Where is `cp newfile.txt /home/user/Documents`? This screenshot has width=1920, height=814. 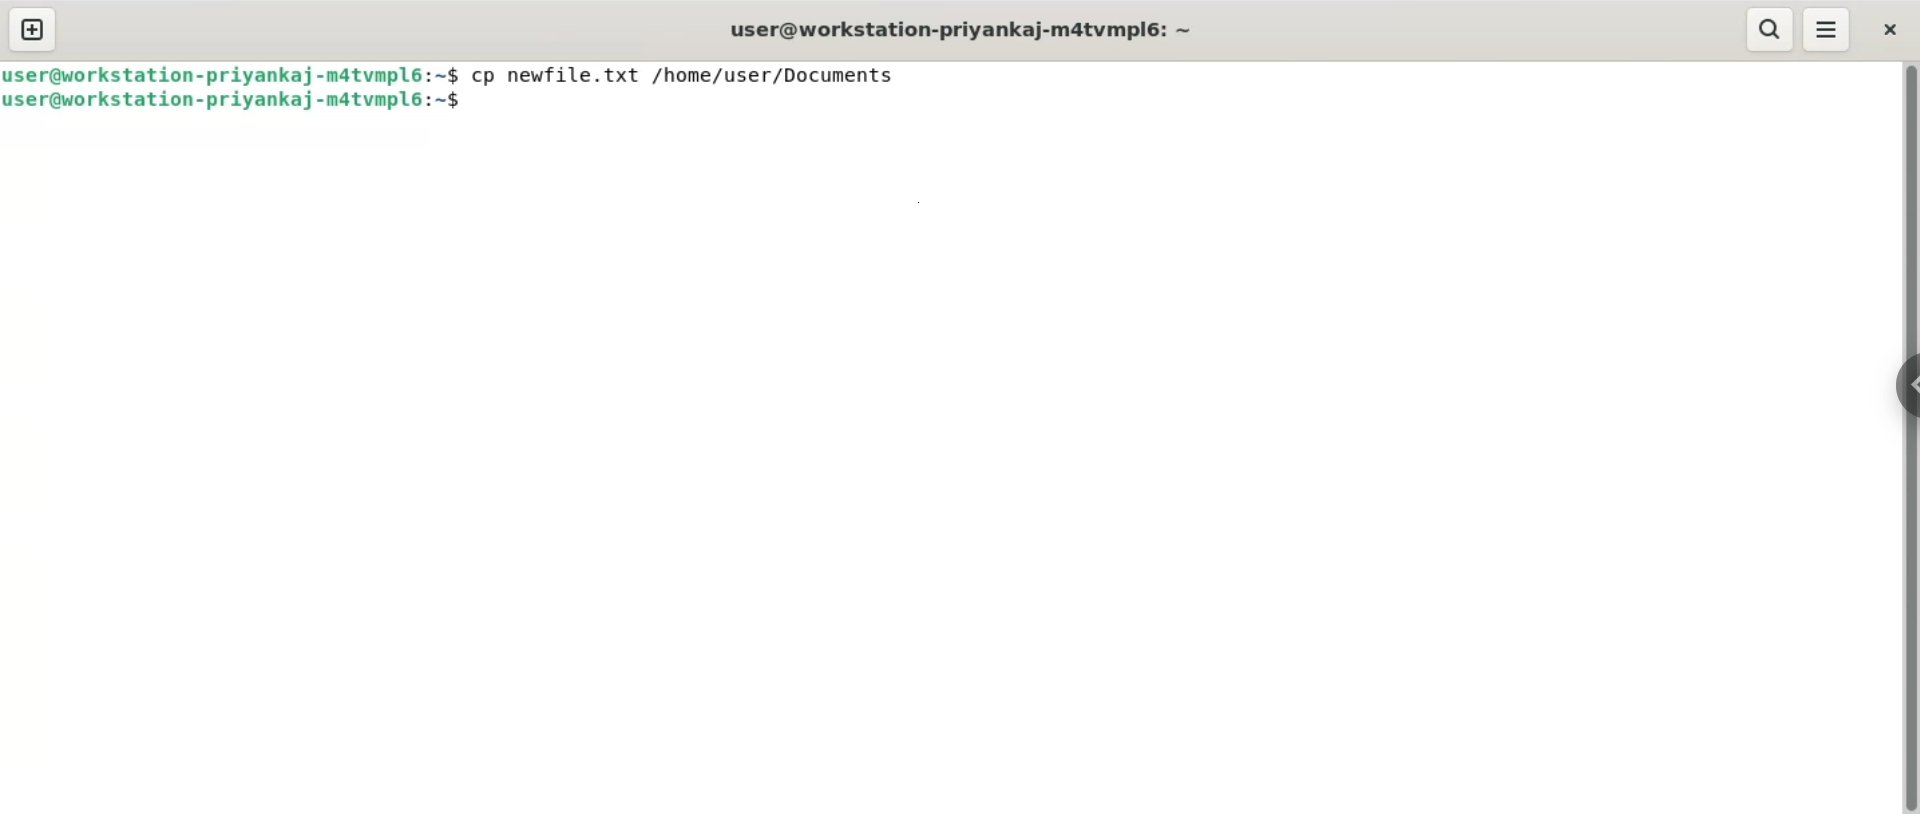
cp newfile.txt /home/user/Documents is located at coordinates (688, 73).